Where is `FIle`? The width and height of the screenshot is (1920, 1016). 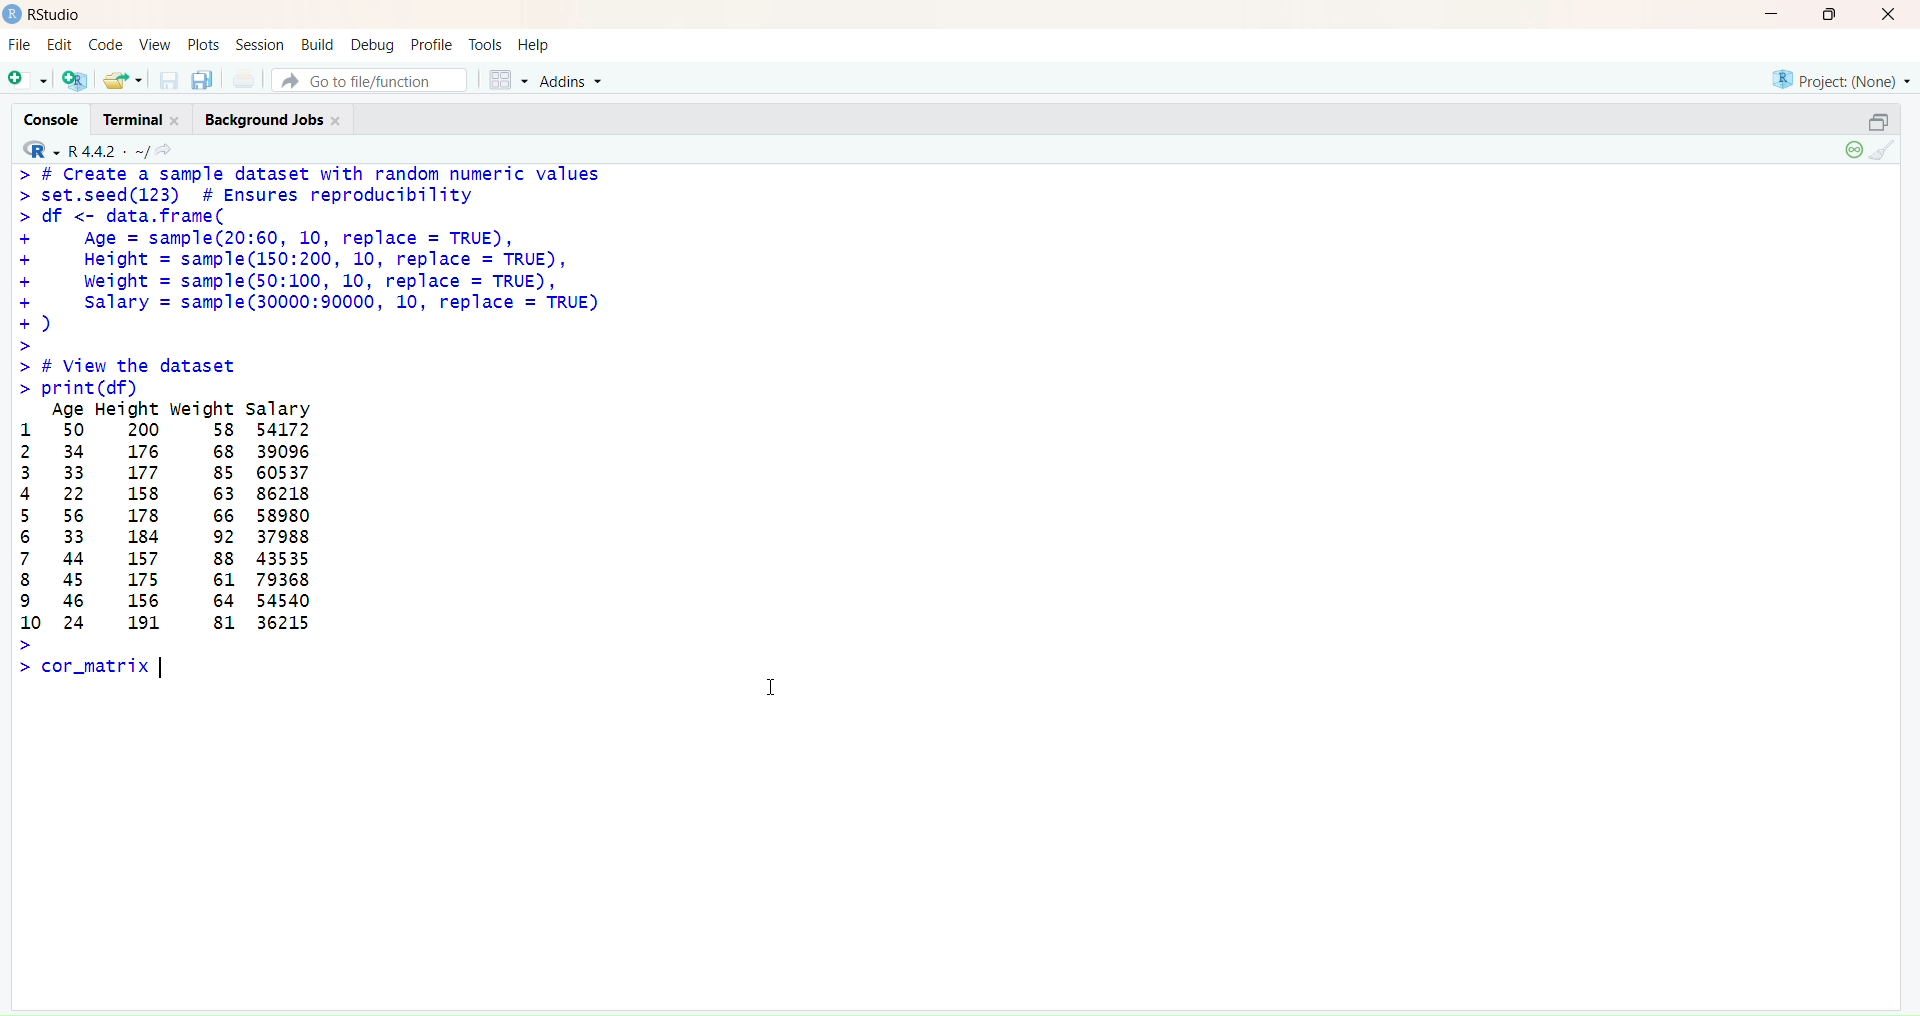 FIle is located at coordinates (20, 45).